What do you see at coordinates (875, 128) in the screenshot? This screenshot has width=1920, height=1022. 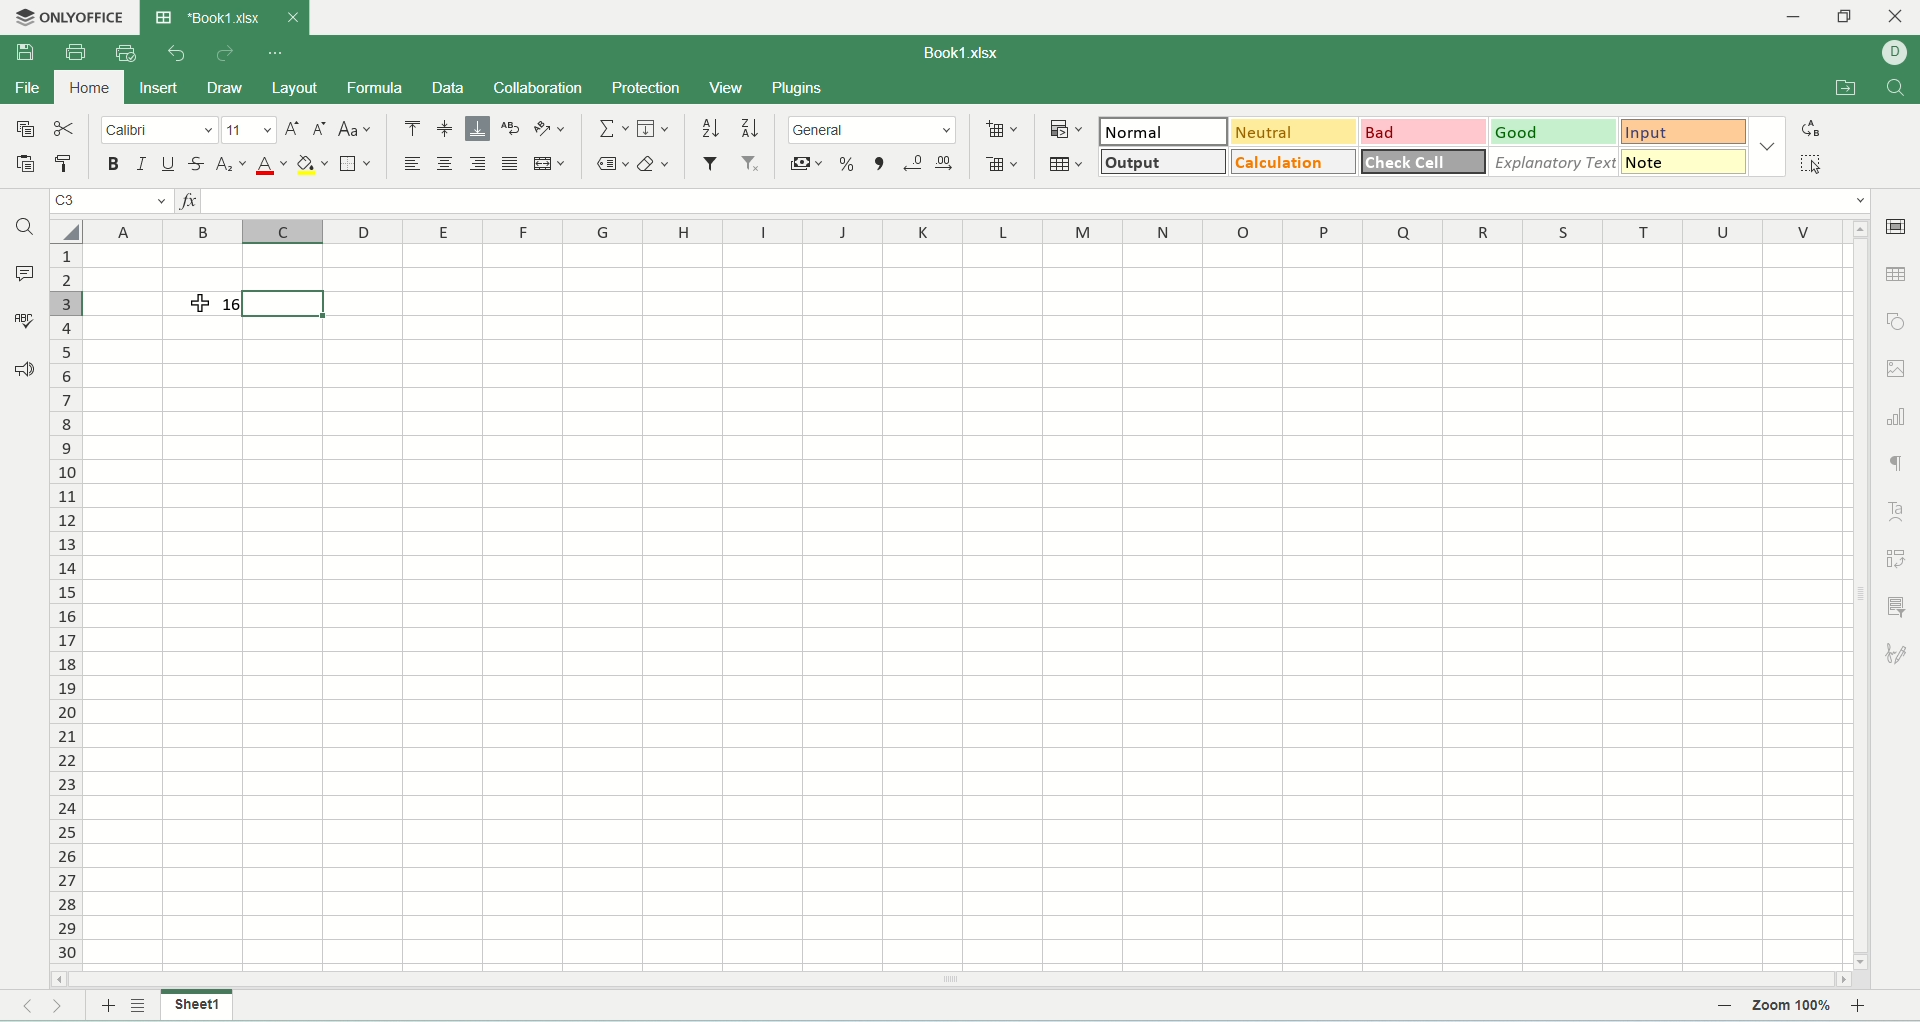 I see `number format` at bounding box center [875, 128].